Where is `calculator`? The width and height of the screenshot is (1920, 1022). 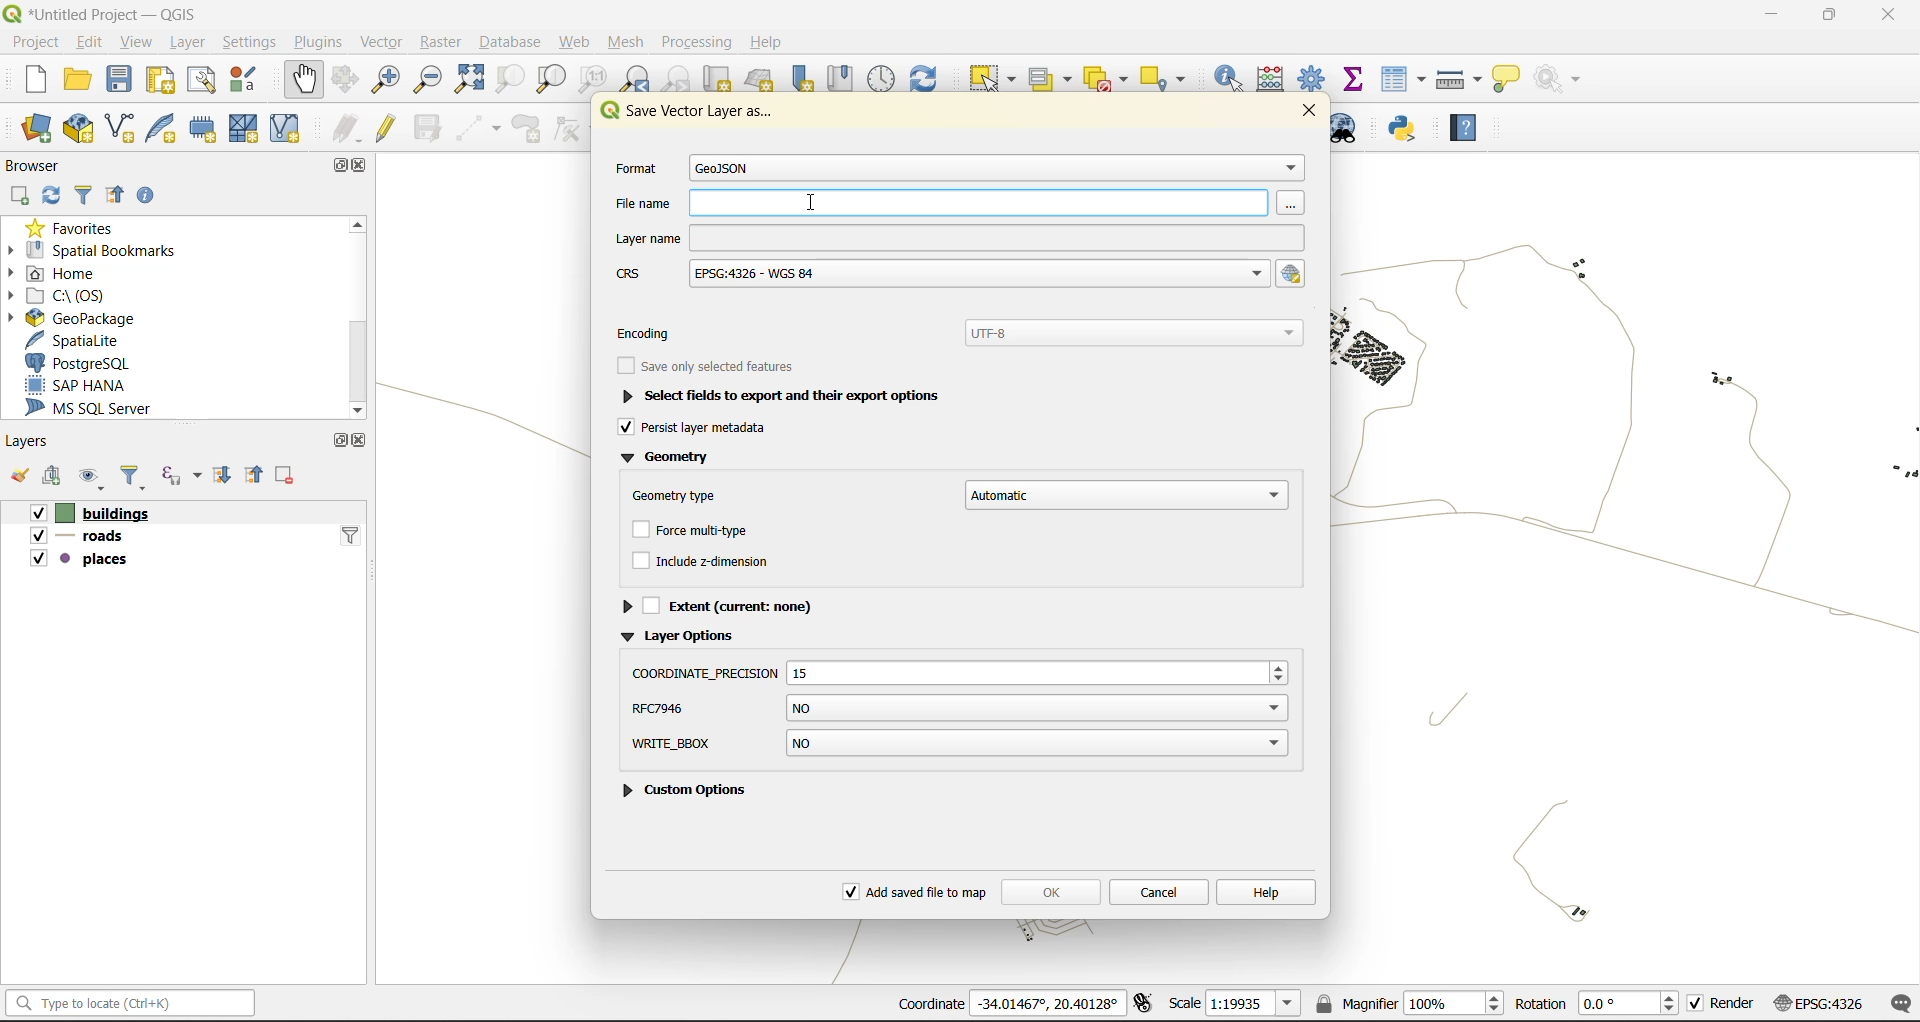
calculator is located at coordinates (1276, 79).